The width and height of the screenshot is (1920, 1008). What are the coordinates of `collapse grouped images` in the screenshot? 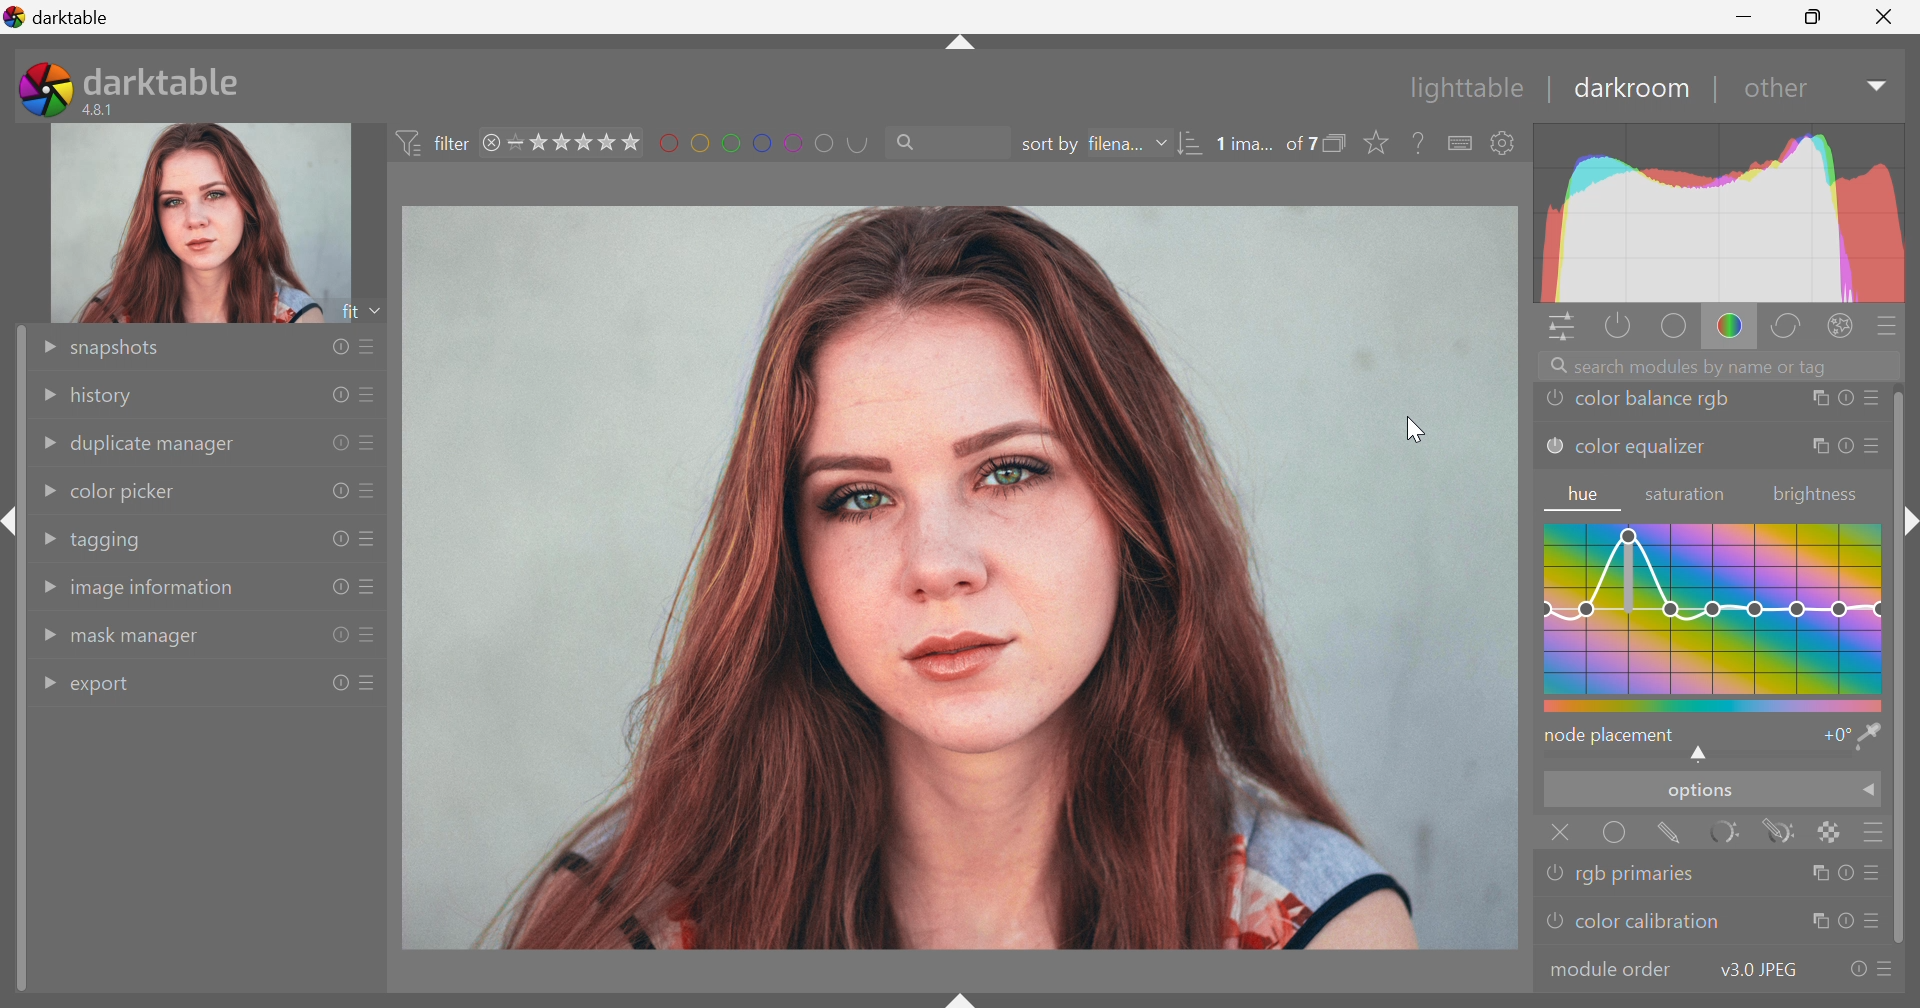 It's located at (1341, 142).